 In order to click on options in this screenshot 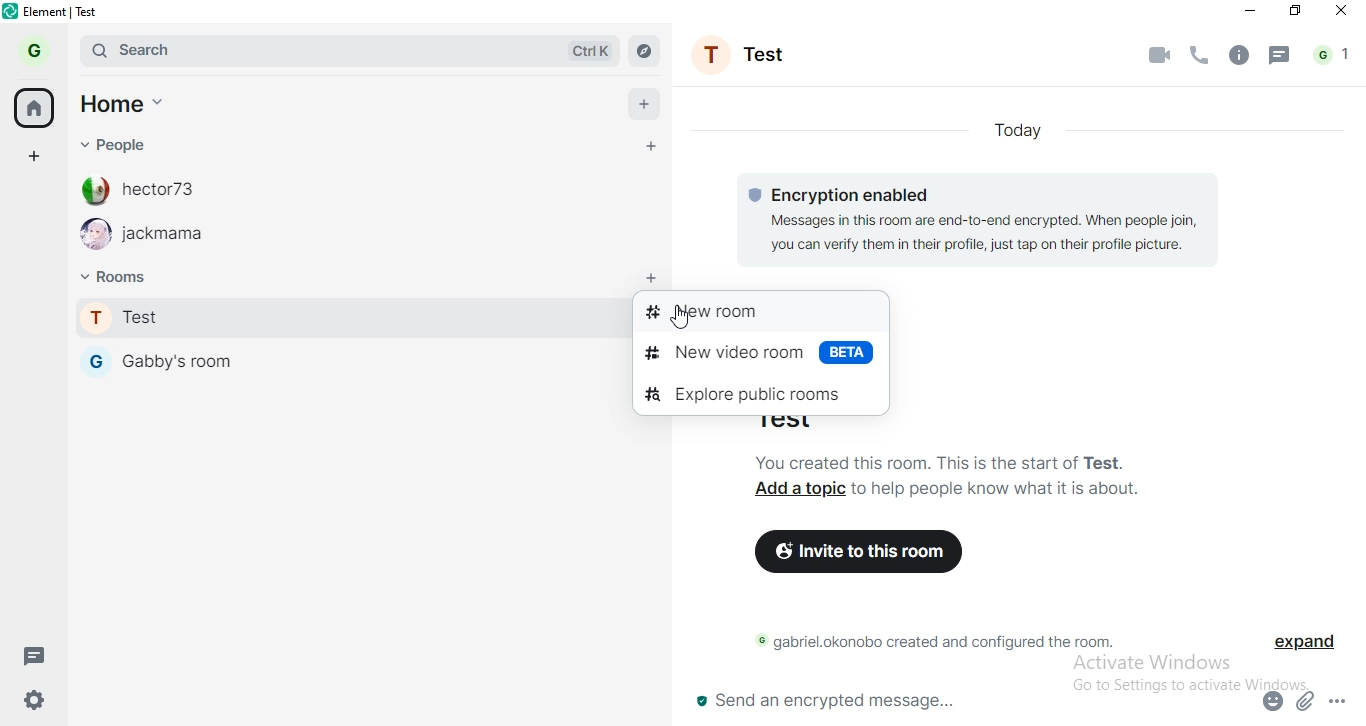, I will do `click(1340, 701)`.